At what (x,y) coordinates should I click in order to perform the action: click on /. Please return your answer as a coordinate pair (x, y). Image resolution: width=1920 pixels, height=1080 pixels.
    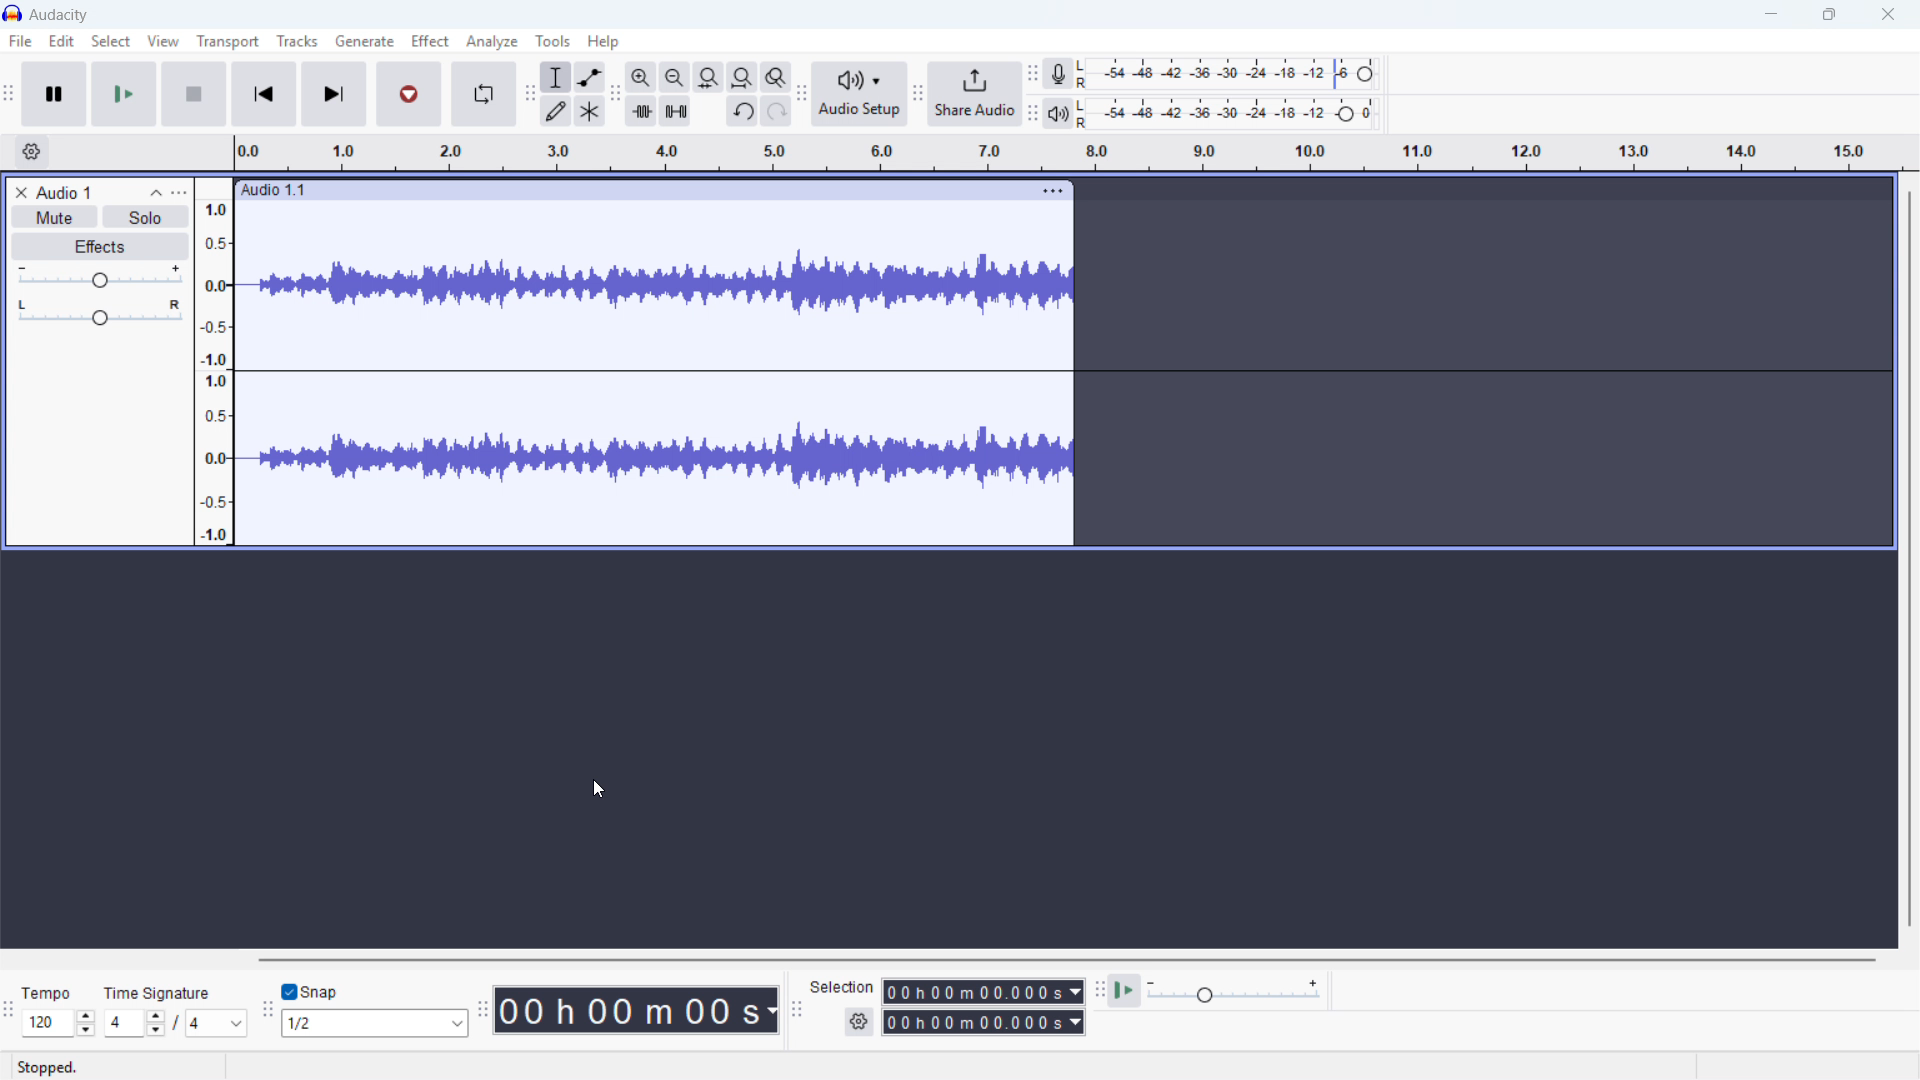
    Looking at the image, I should click on (178, 1022).